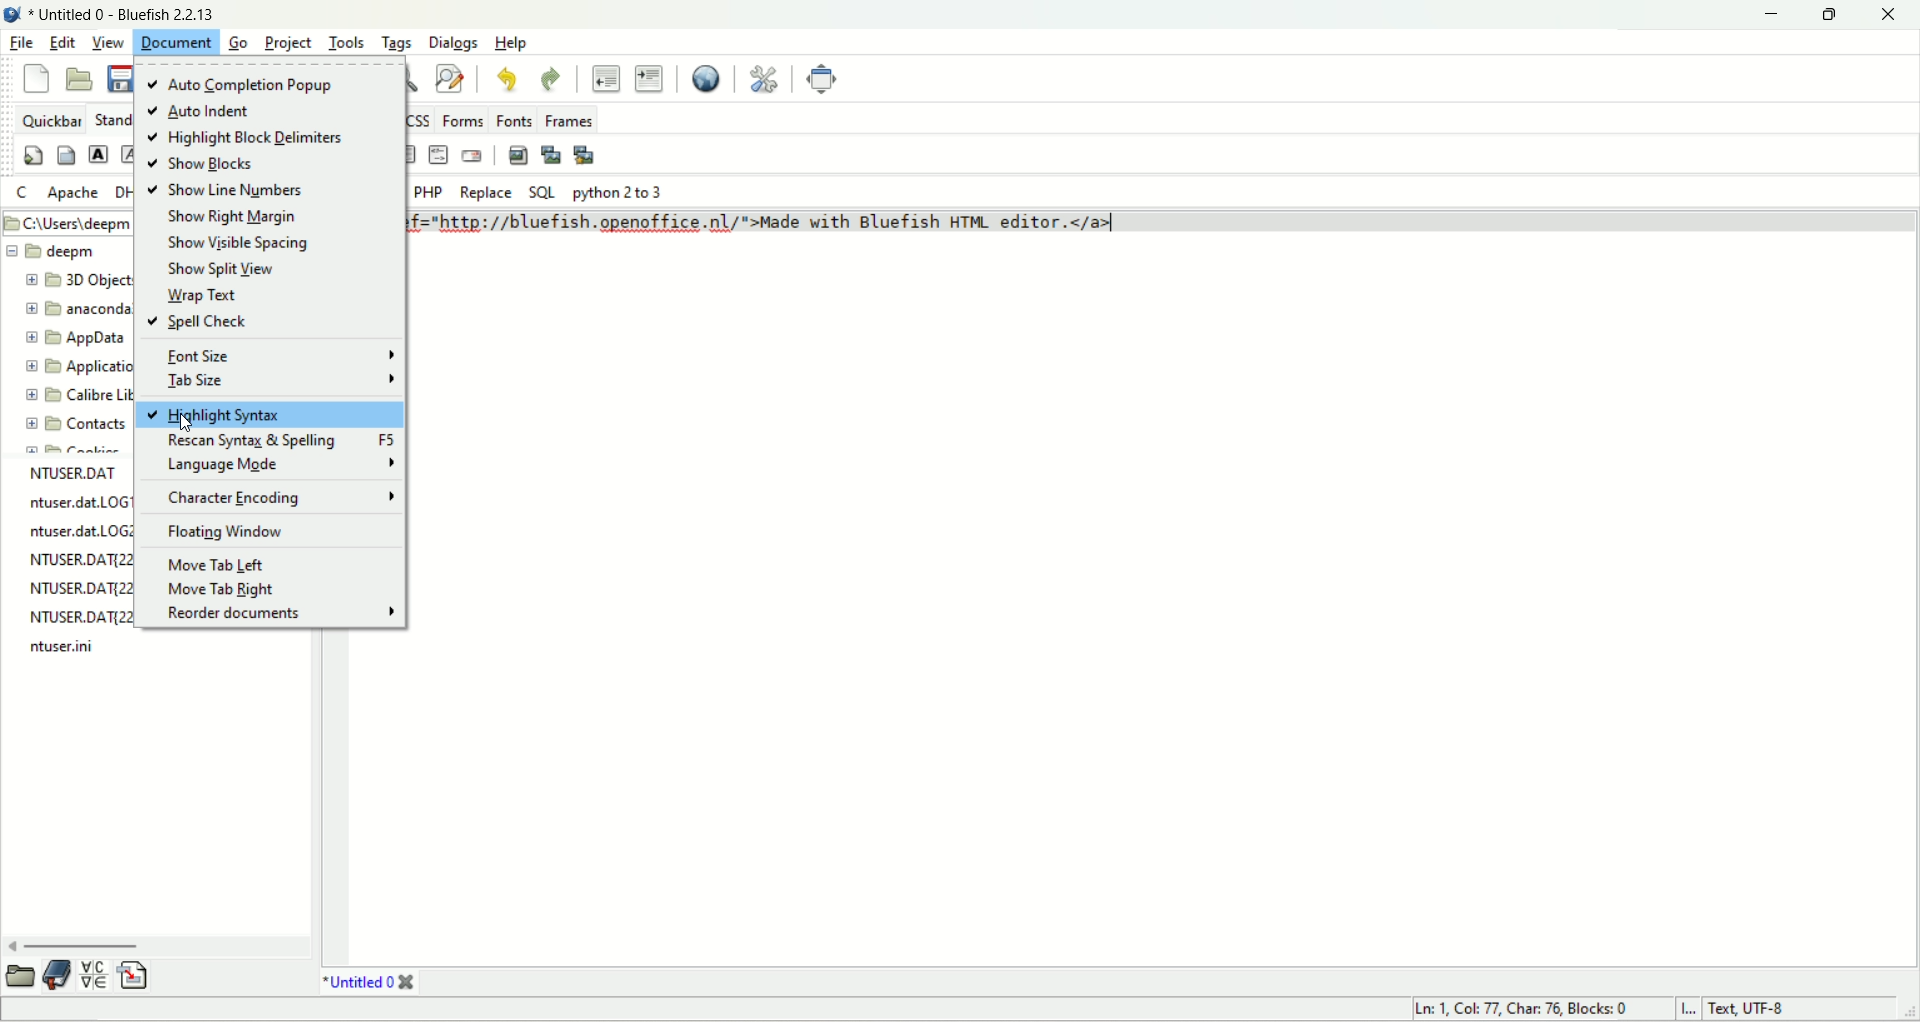  I want to click on help, so click(516, 44).